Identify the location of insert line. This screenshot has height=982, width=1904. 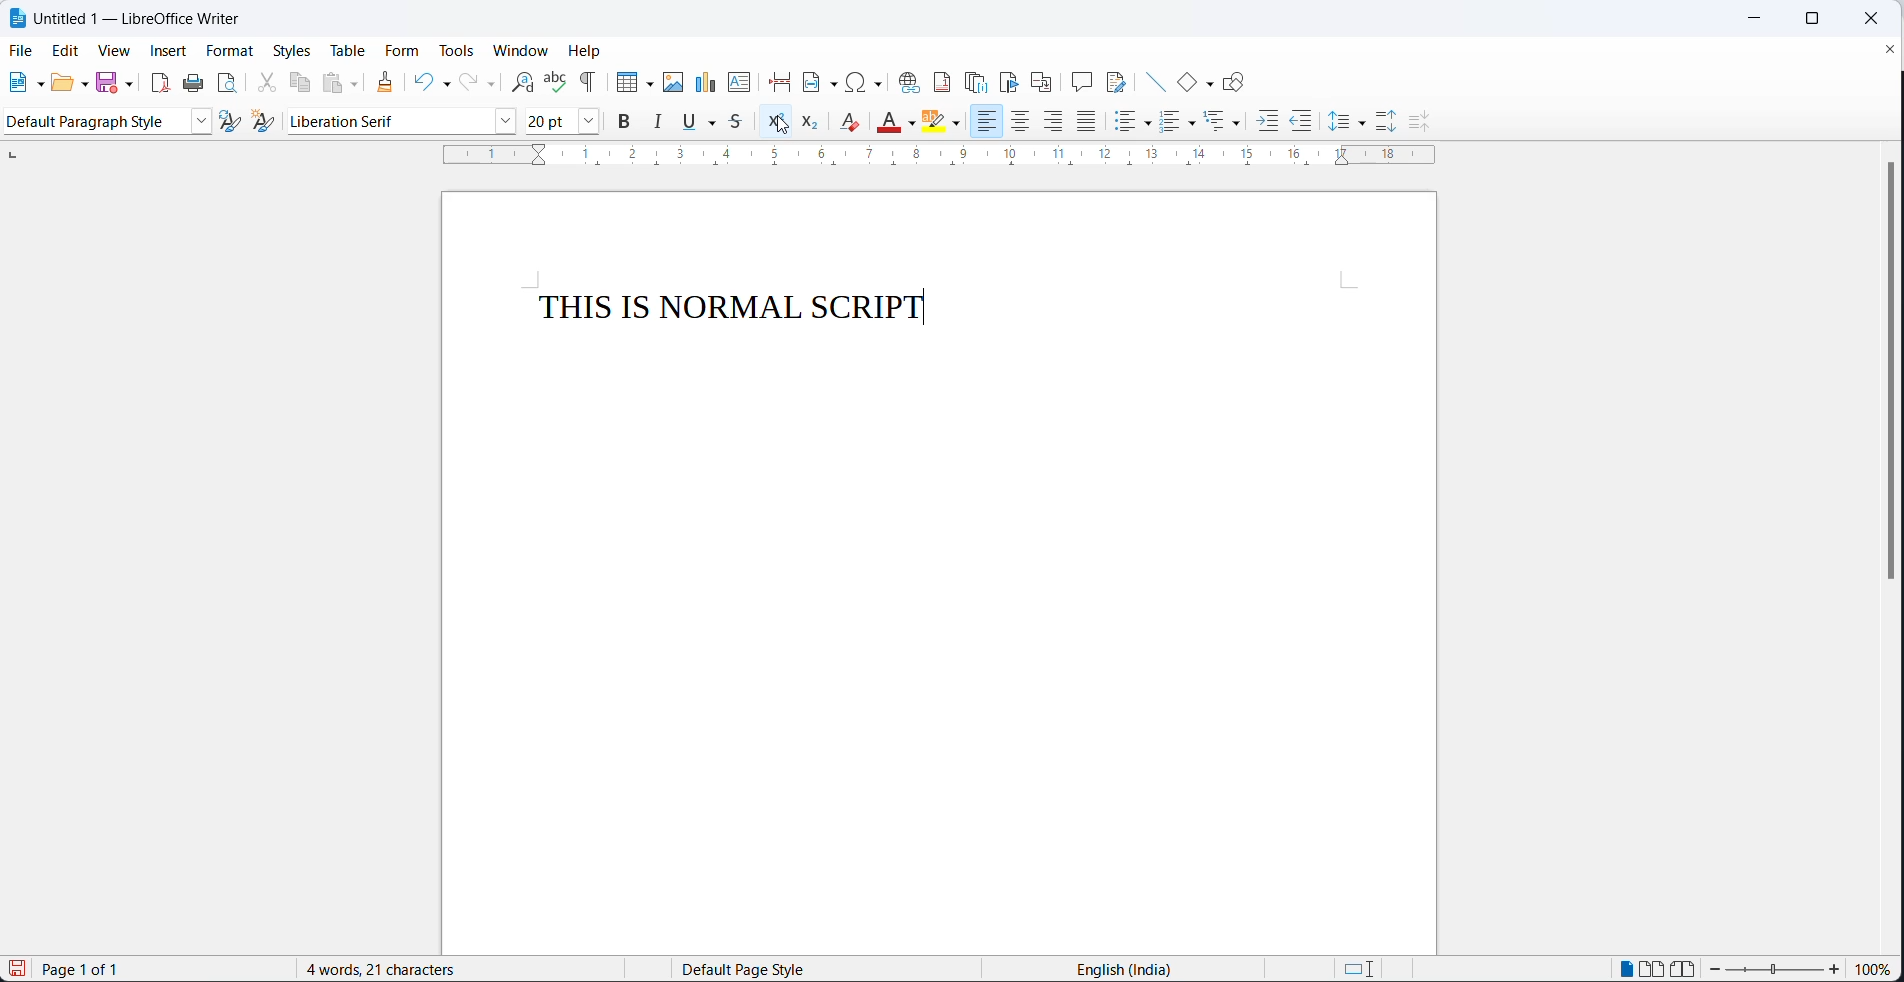
(1150, 78).